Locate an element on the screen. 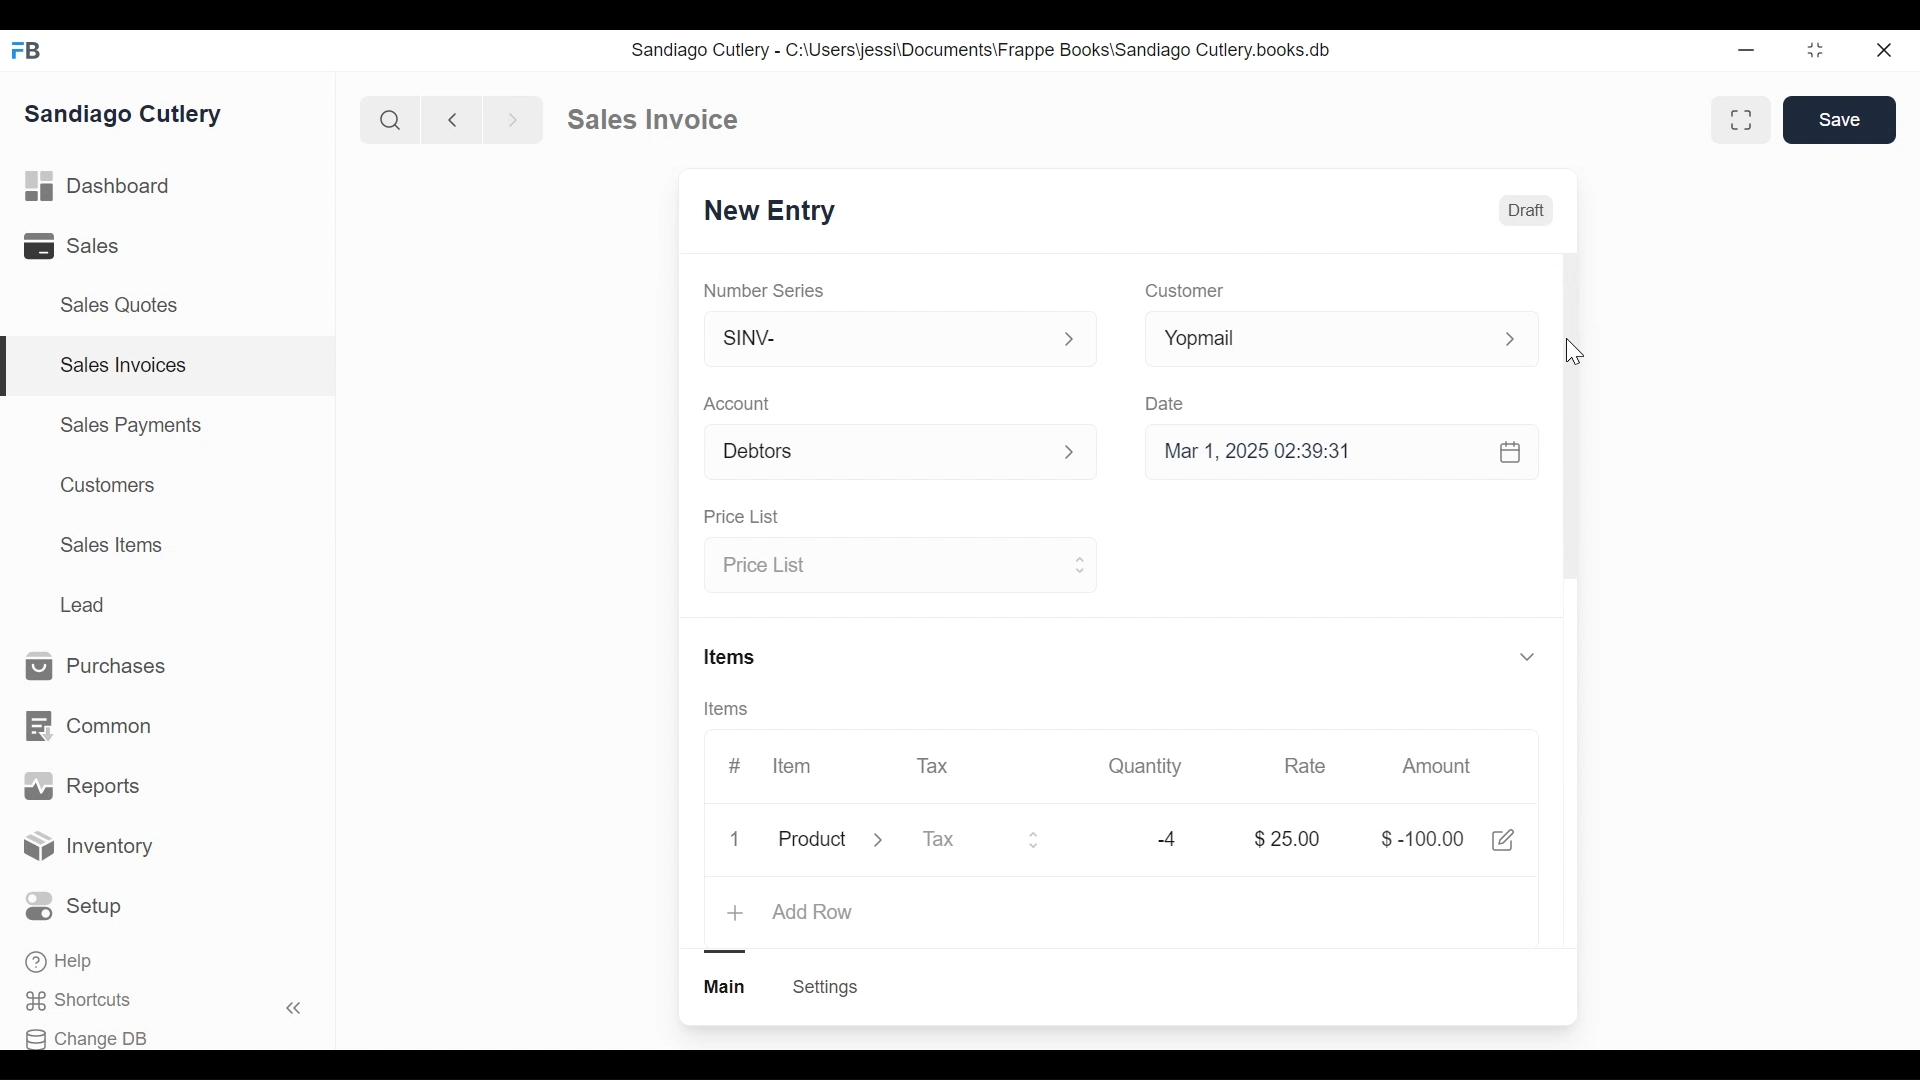 This screenshot has width=1920, height=1080. -4 is located at coordinates (1168, 840).